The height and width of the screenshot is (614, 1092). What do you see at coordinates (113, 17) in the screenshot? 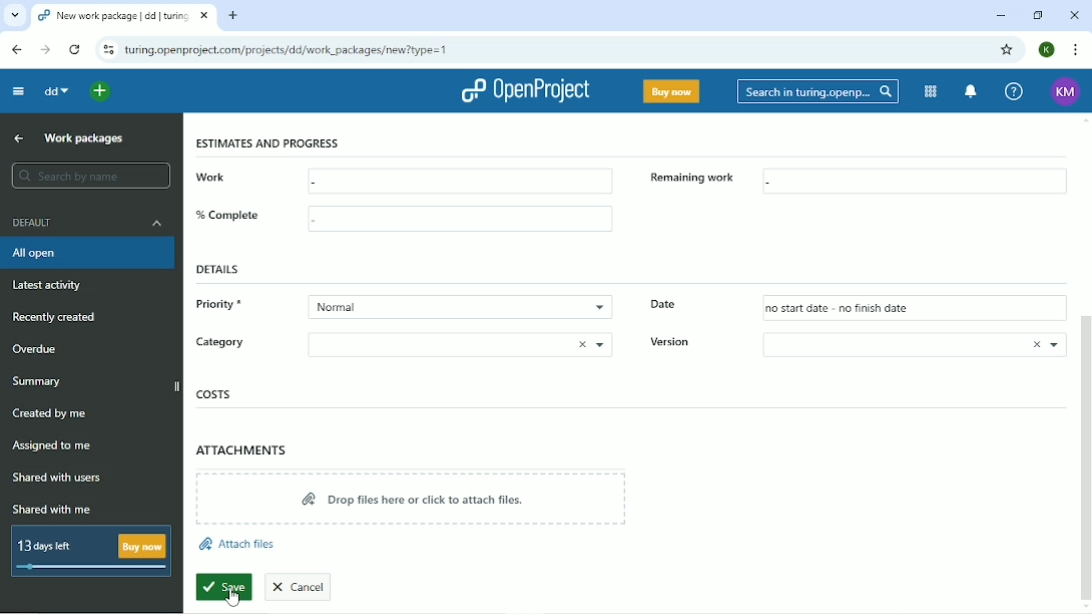
I see `New work package | dd | turing` at bounding box center [113, 17].